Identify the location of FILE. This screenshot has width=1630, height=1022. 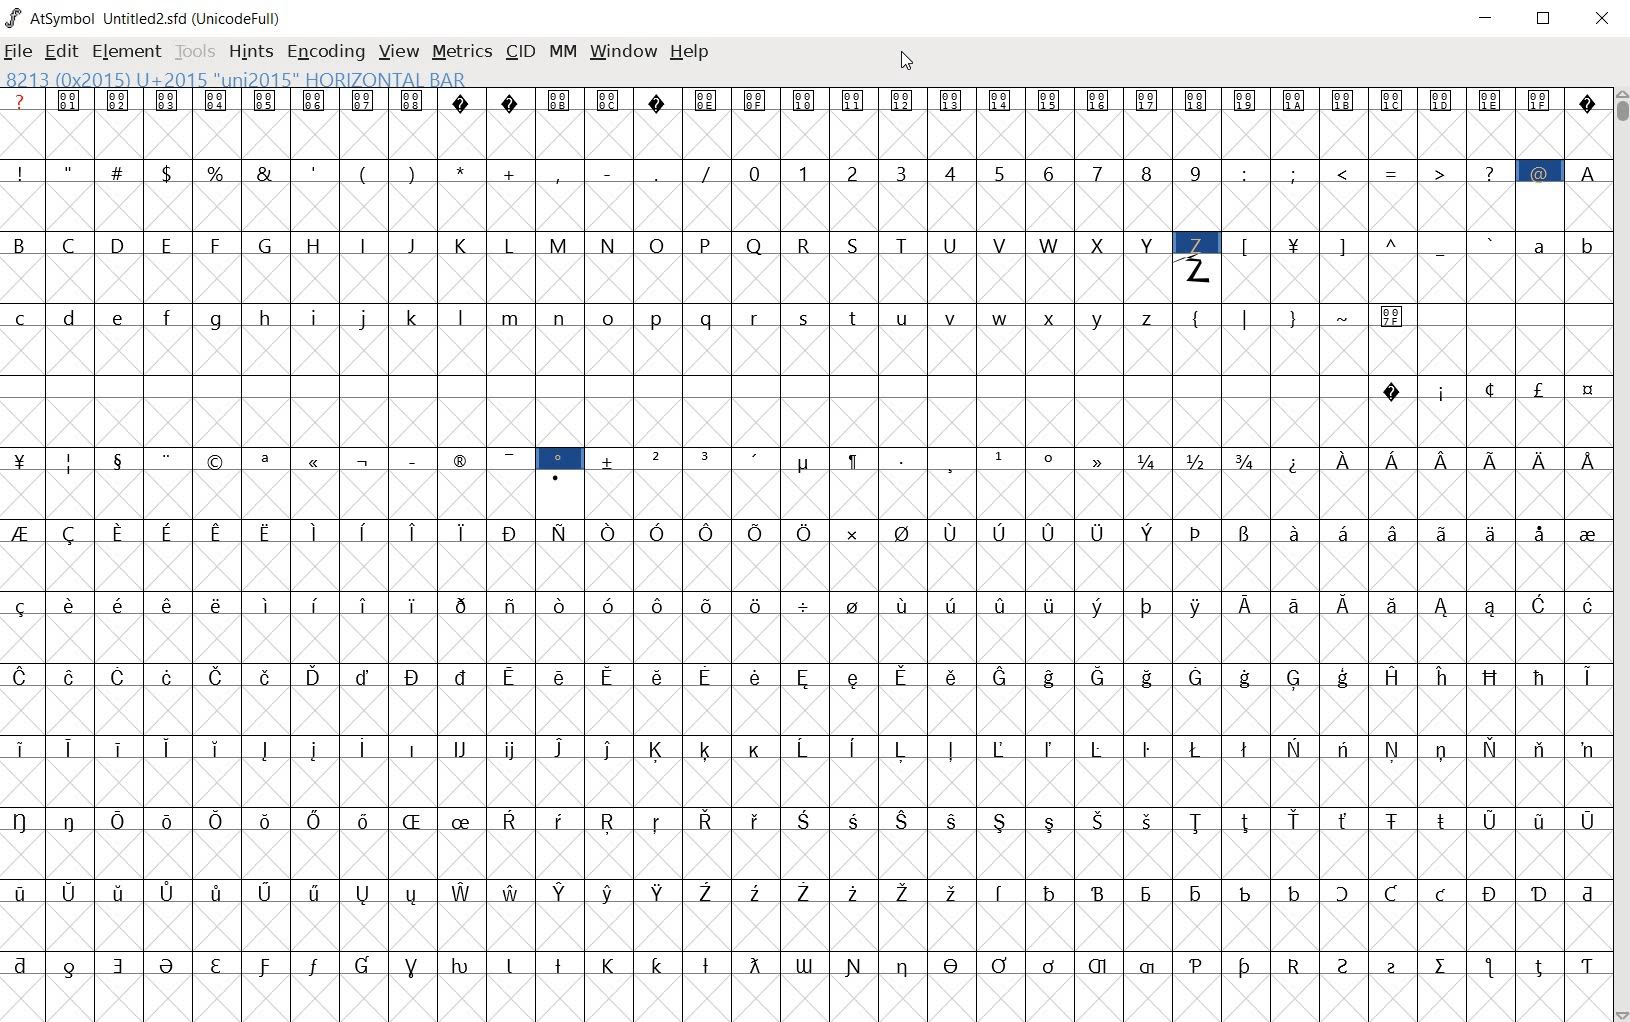
(21, 50).